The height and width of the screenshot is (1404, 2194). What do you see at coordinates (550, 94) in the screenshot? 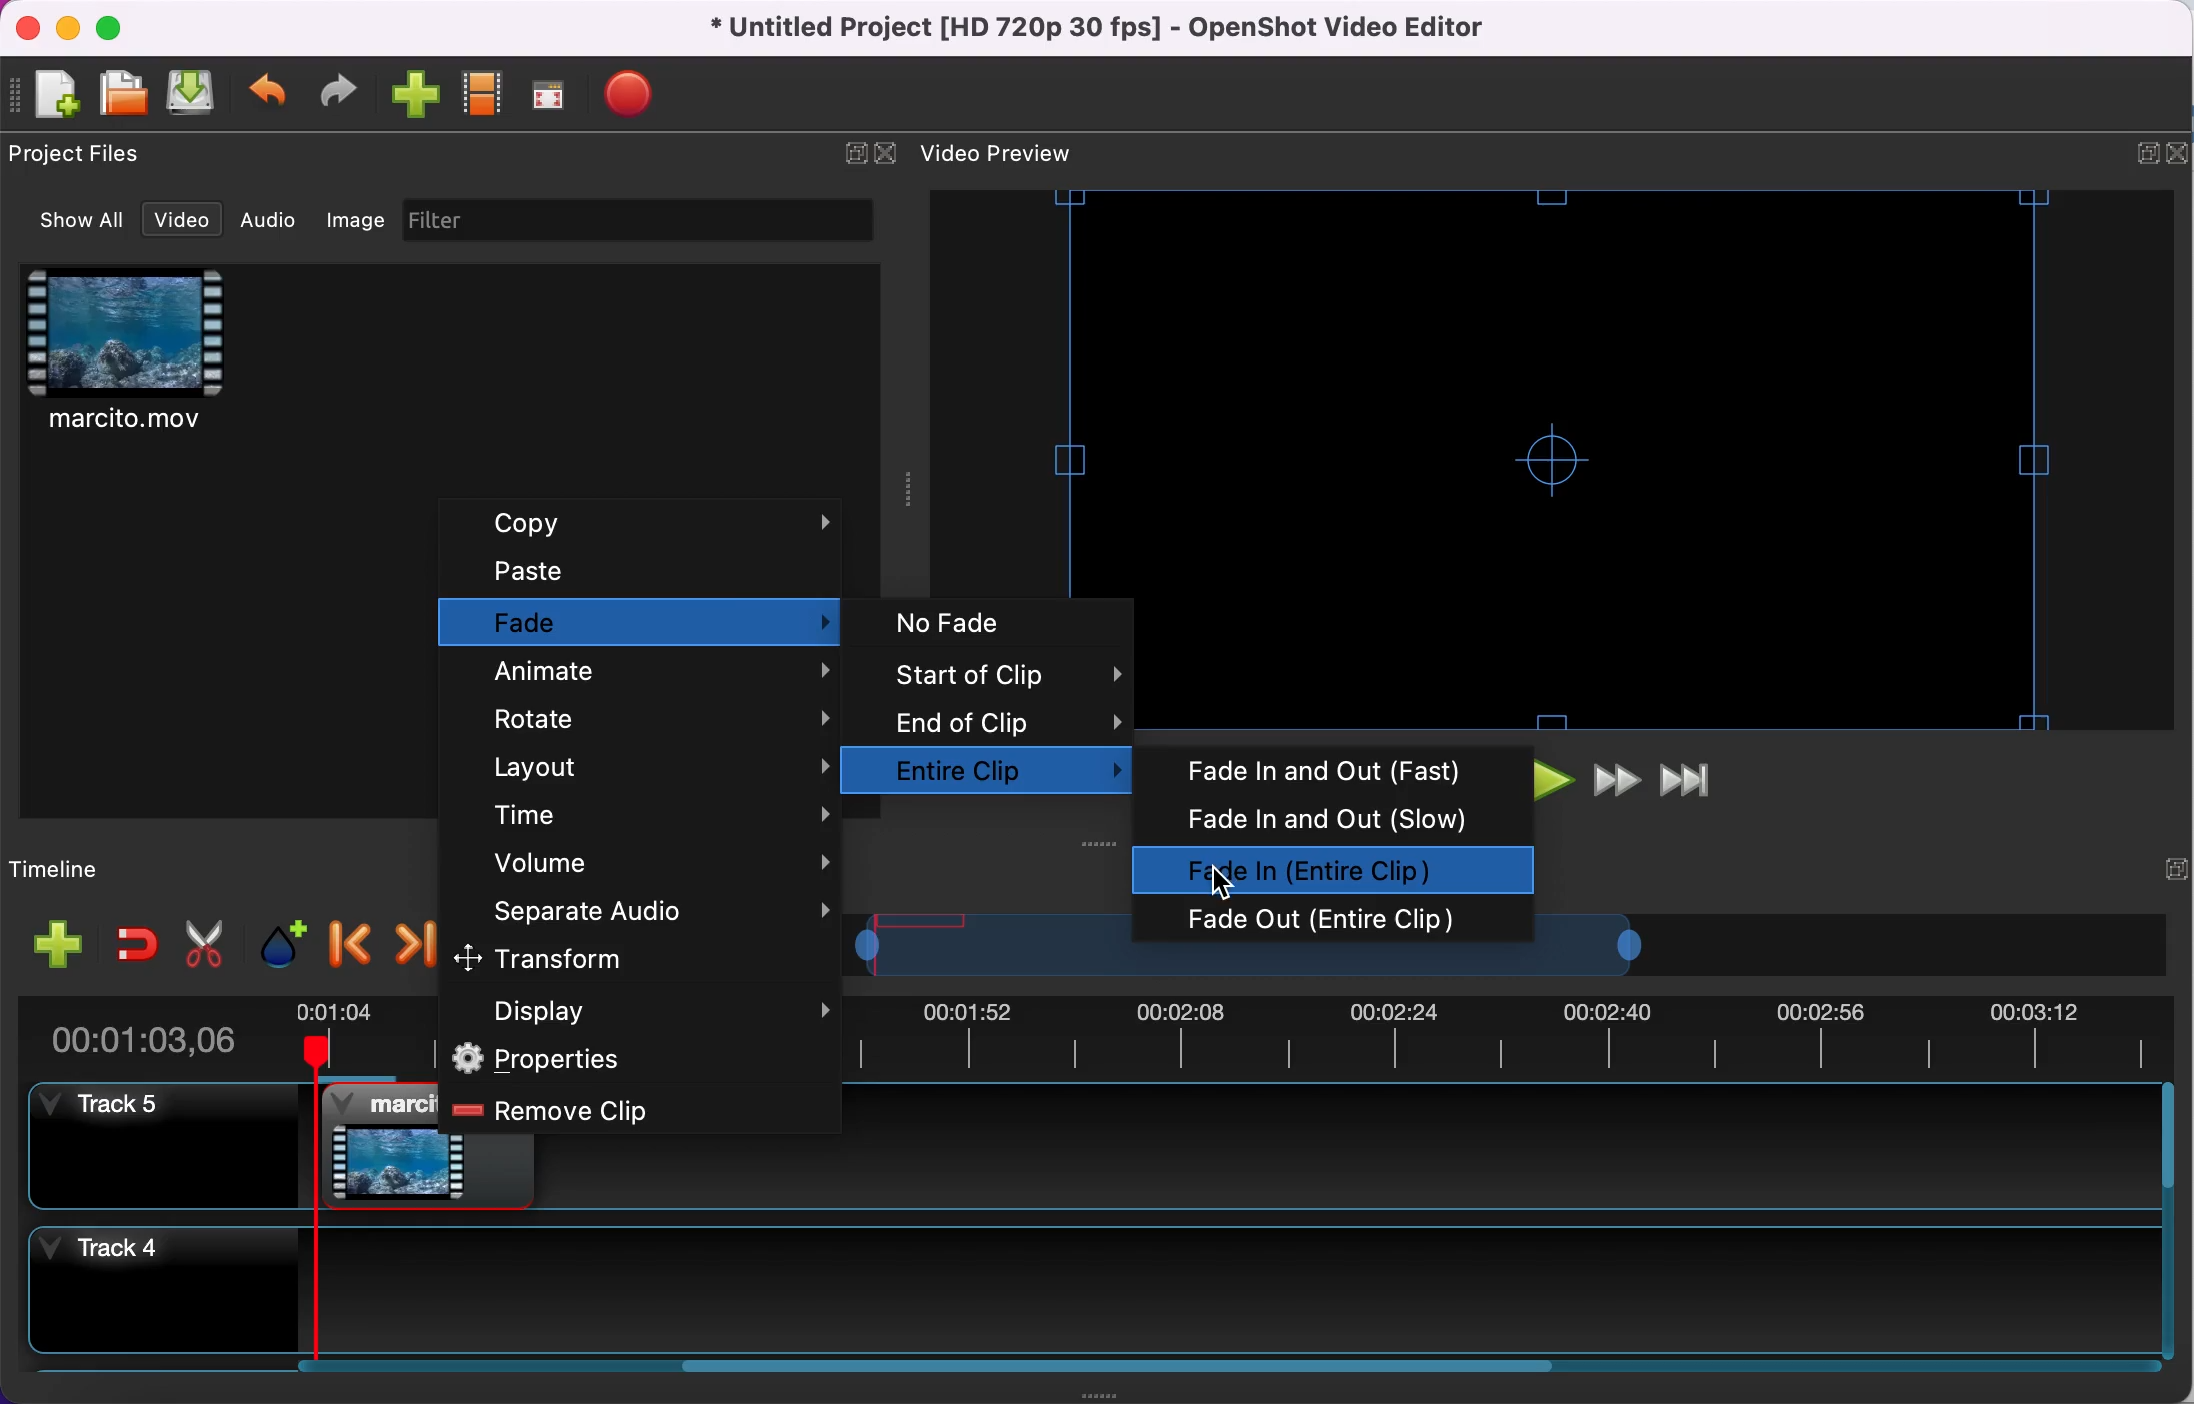
I see `full screen` at bounding box center [550, 94].